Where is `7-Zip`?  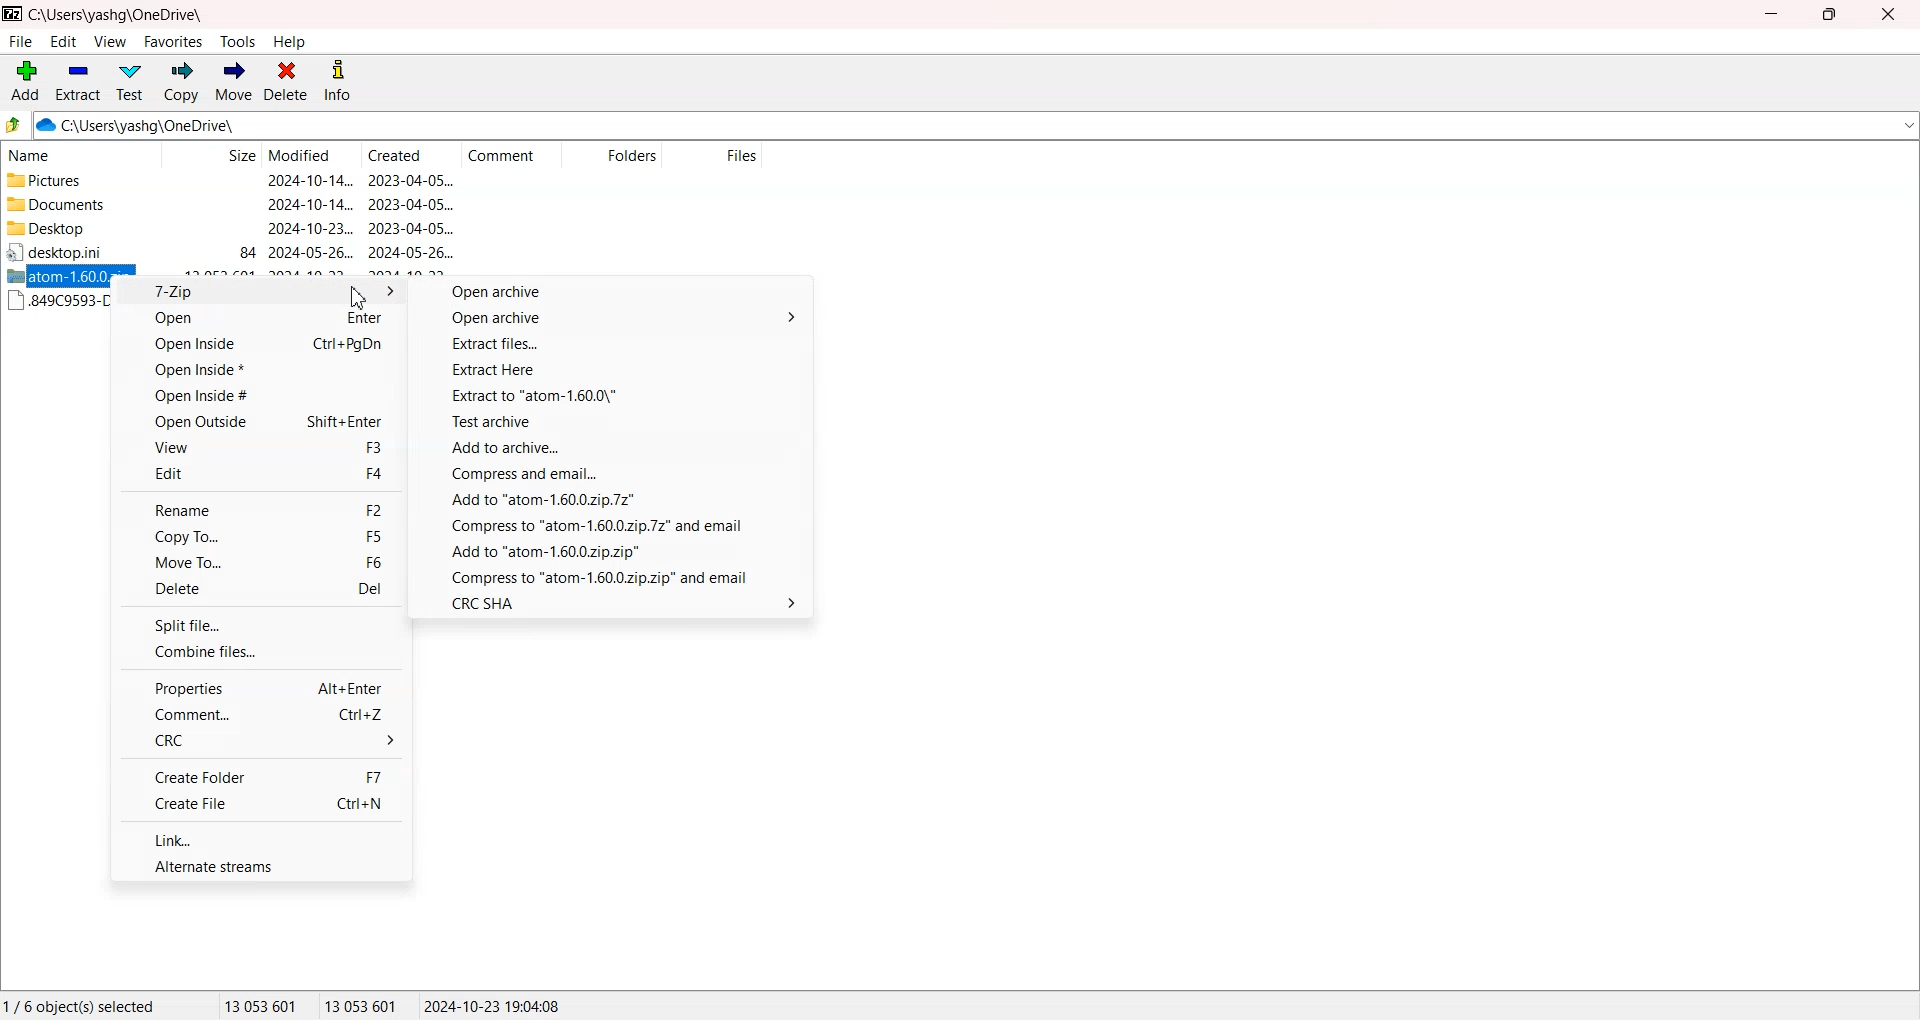 7-Zip is located at coordinates (260, 292).